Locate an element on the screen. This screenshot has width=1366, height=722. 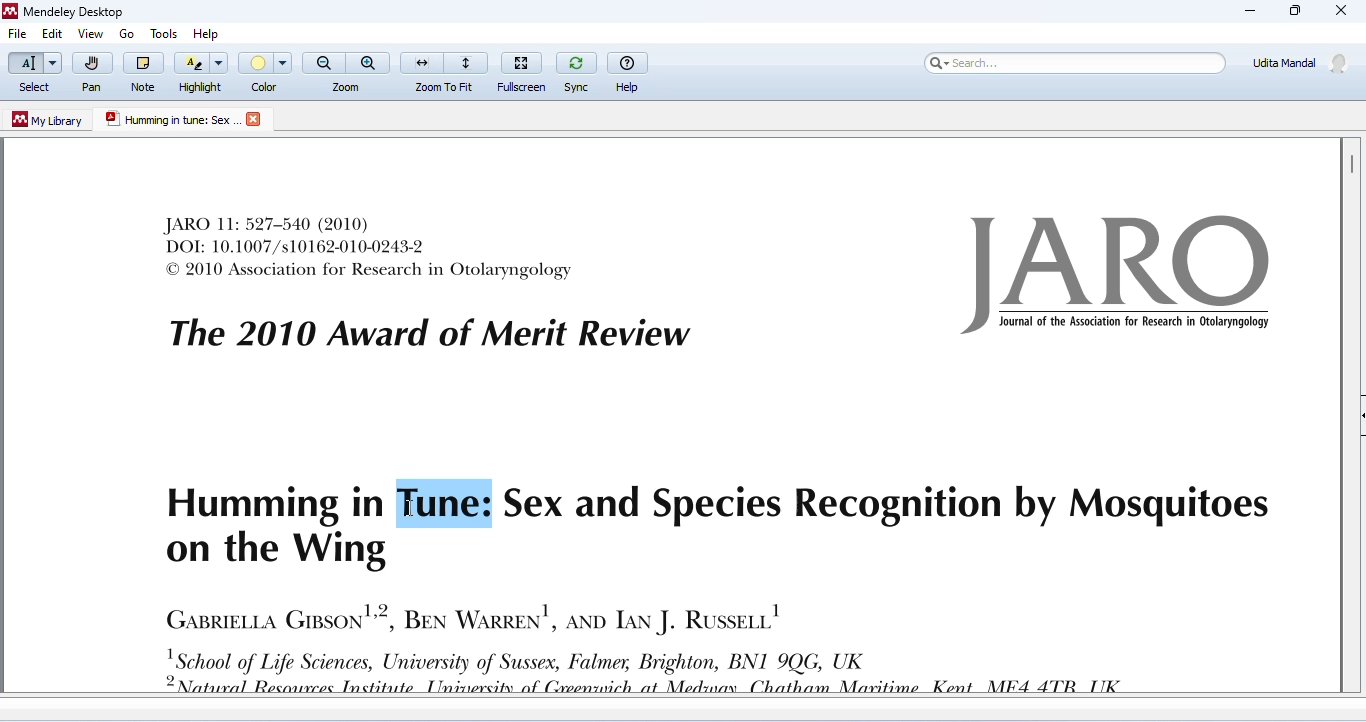
file is located at coordinates (18, 35).